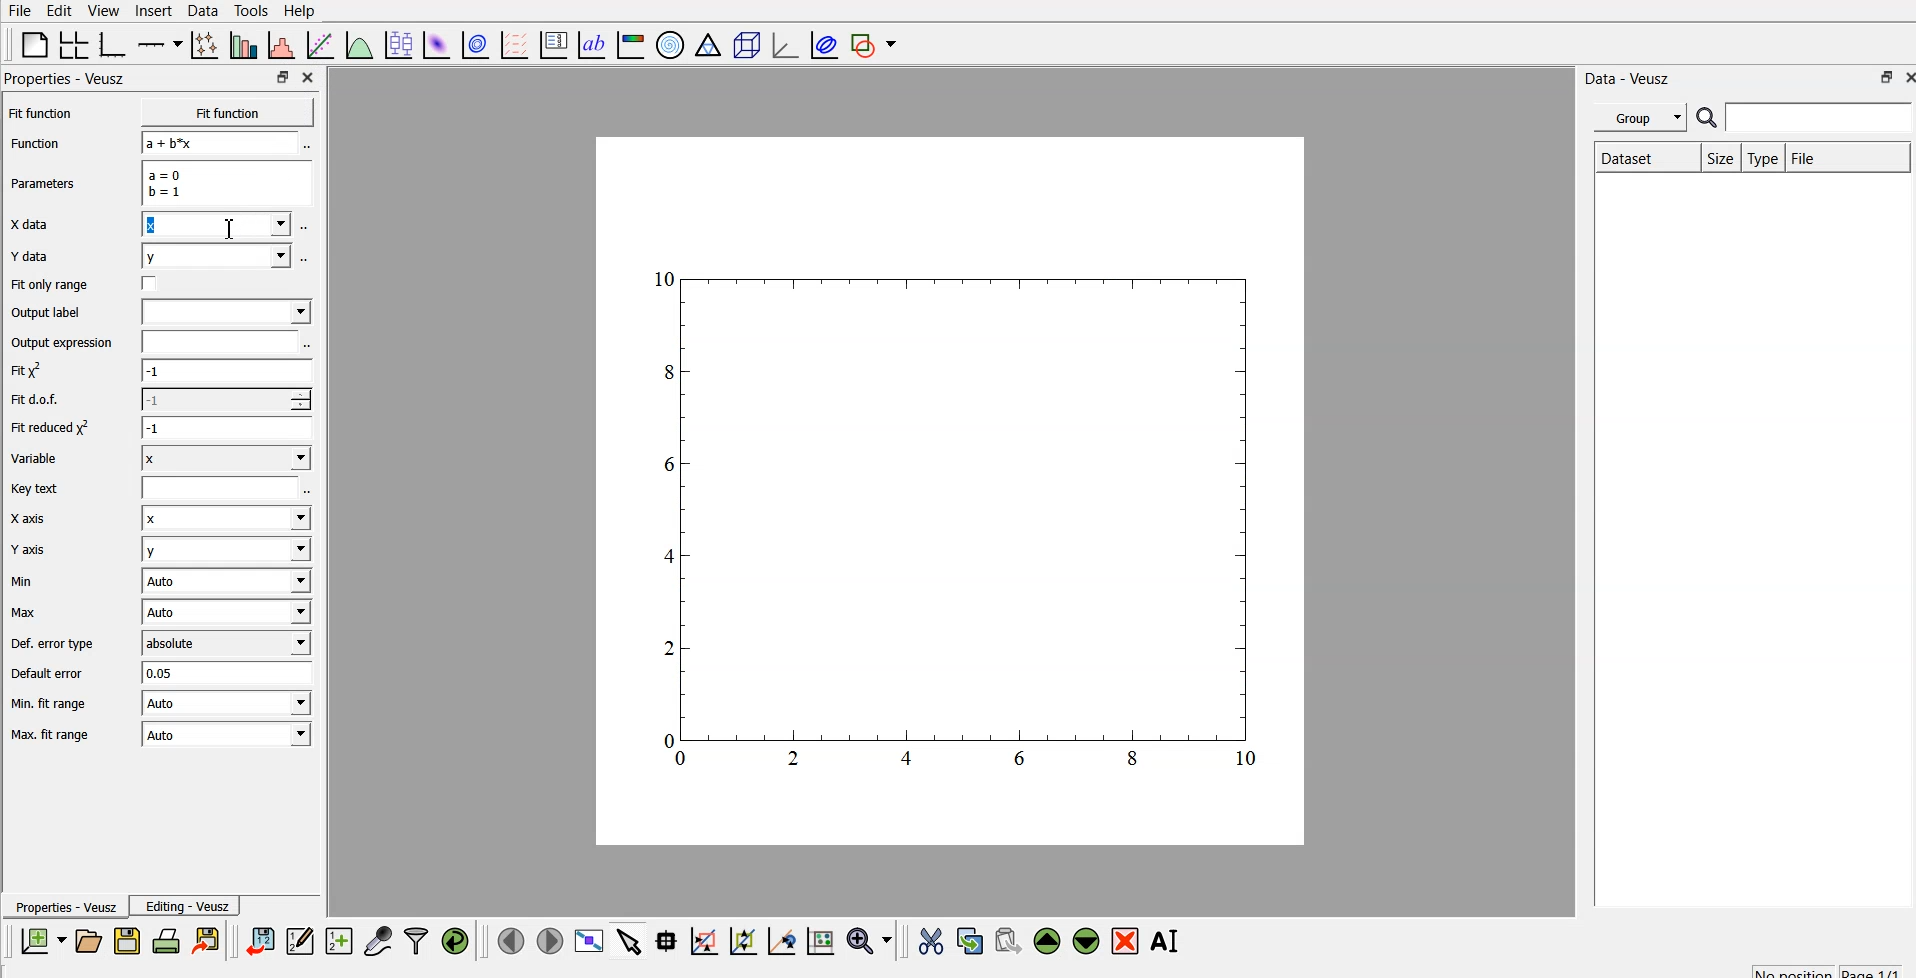  I want to click on move up the selected widget, so click(1047, 941).